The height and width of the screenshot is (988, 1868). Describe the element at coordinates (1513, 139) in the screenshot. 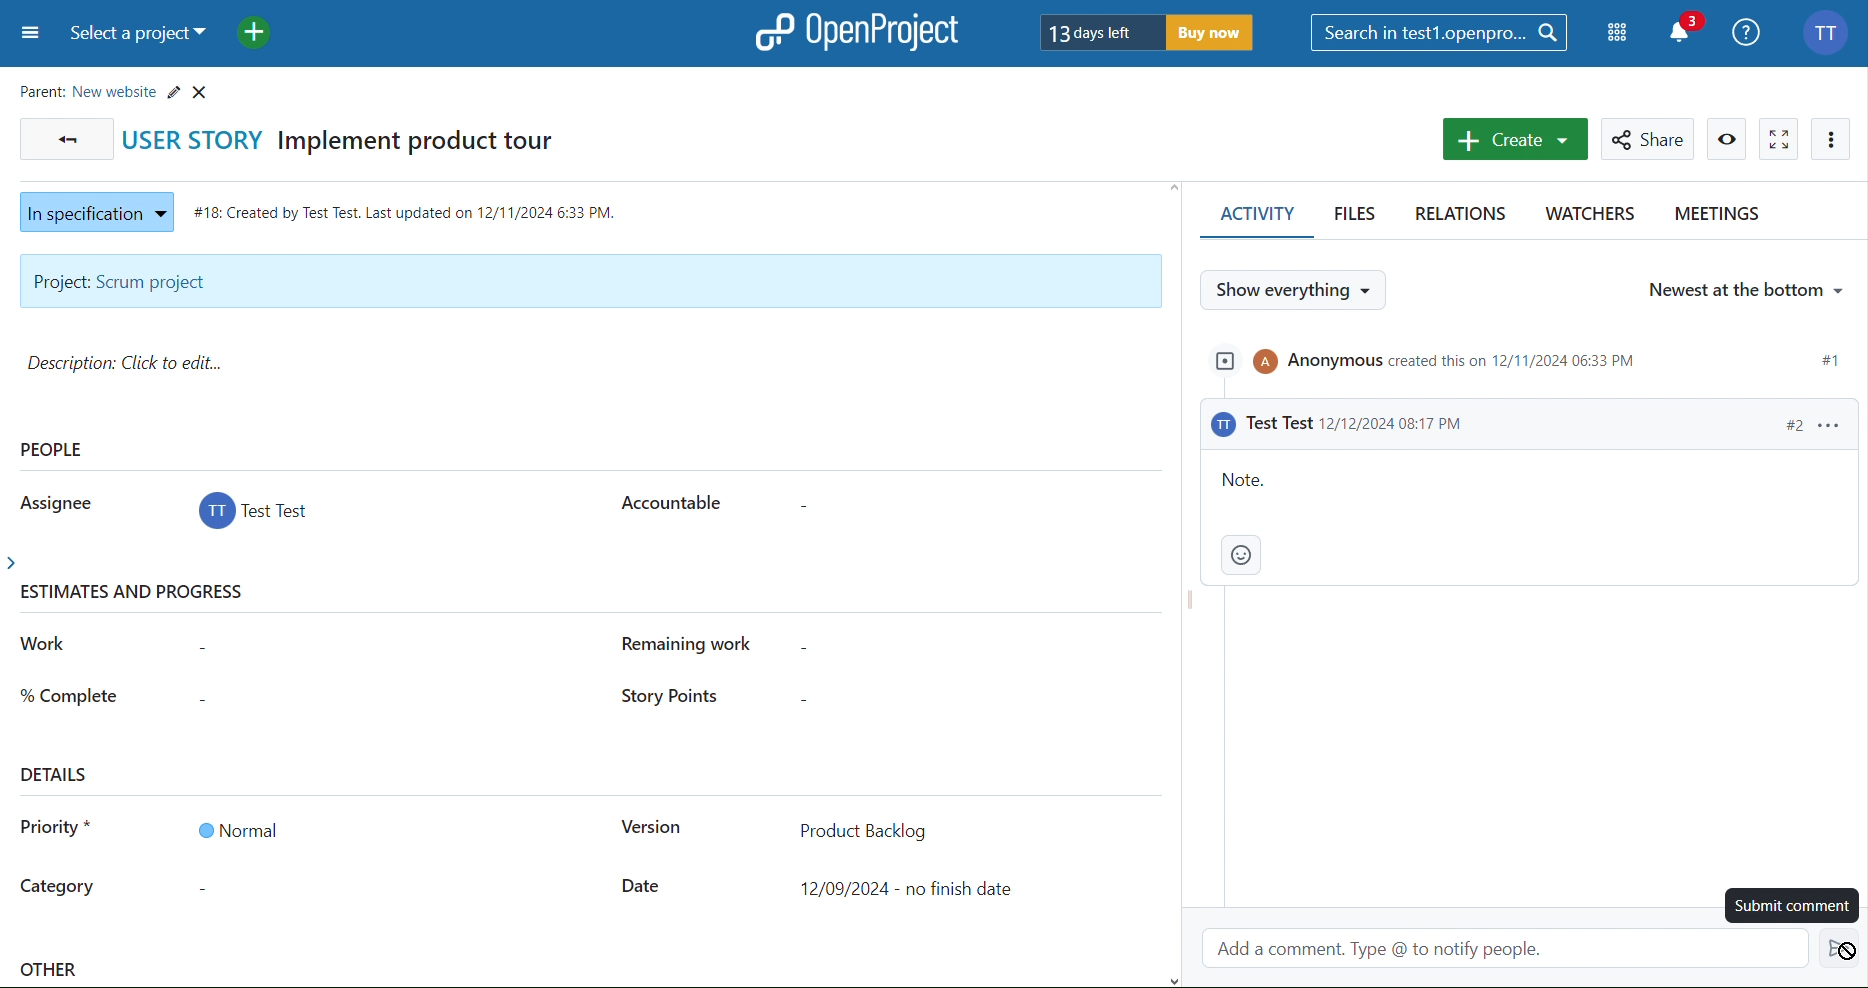

I see `Create` at that location.